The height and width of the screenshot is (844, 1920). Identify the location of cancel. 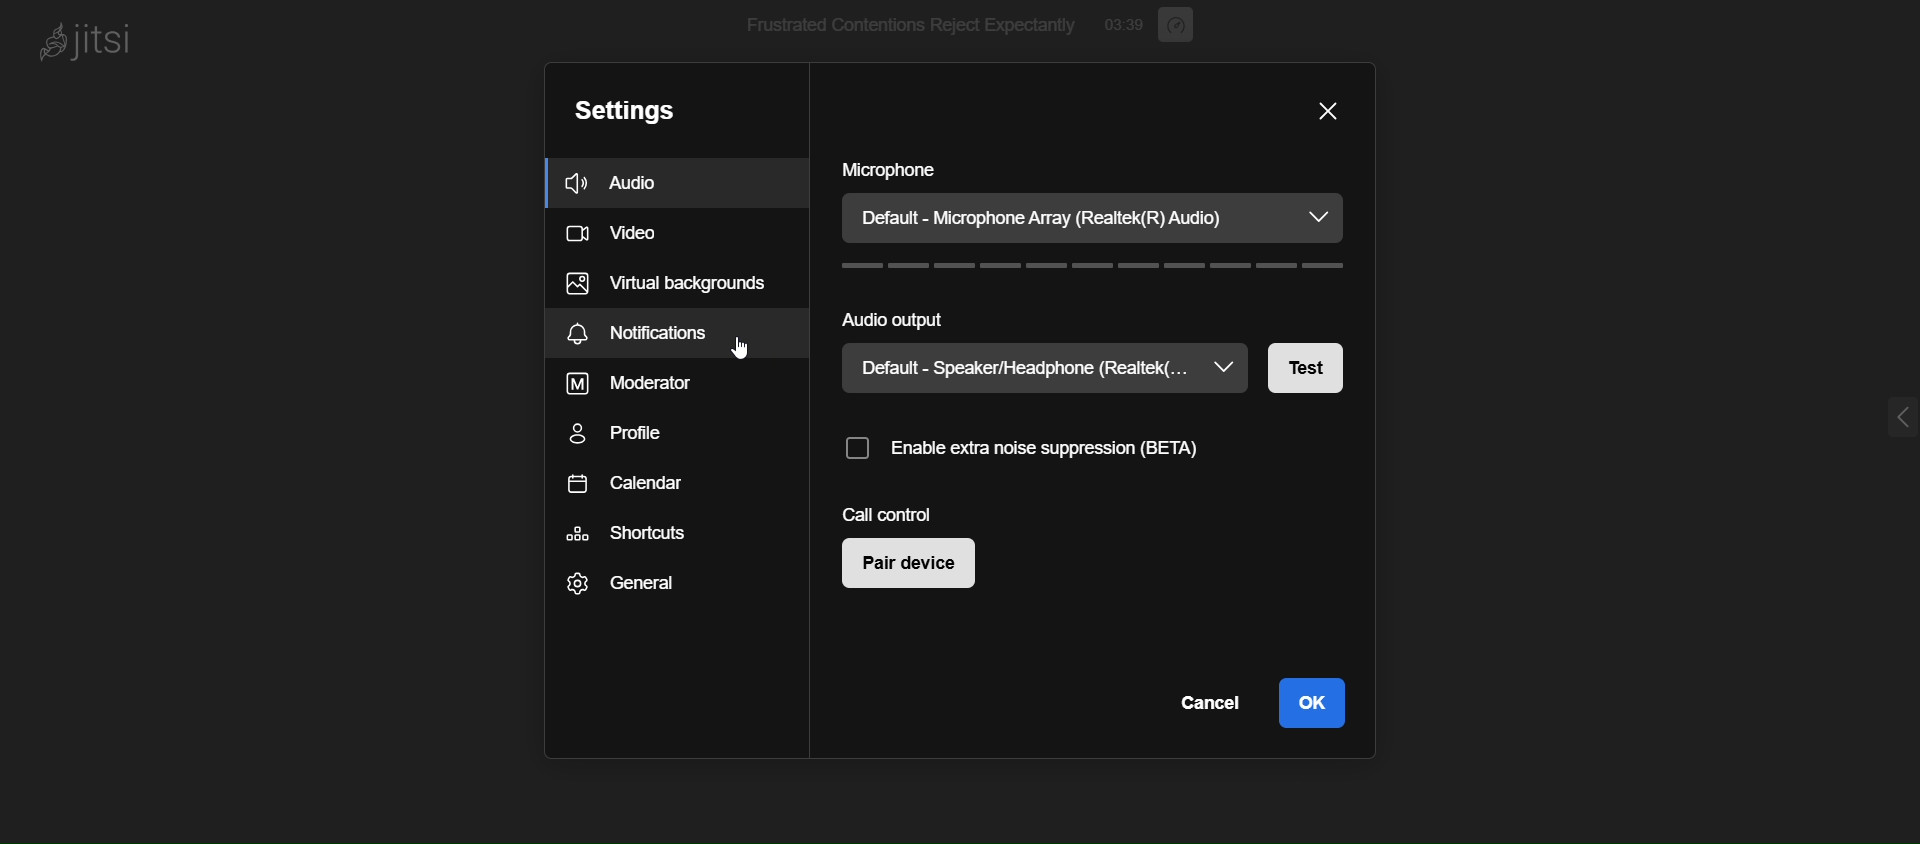
(1211, 704).